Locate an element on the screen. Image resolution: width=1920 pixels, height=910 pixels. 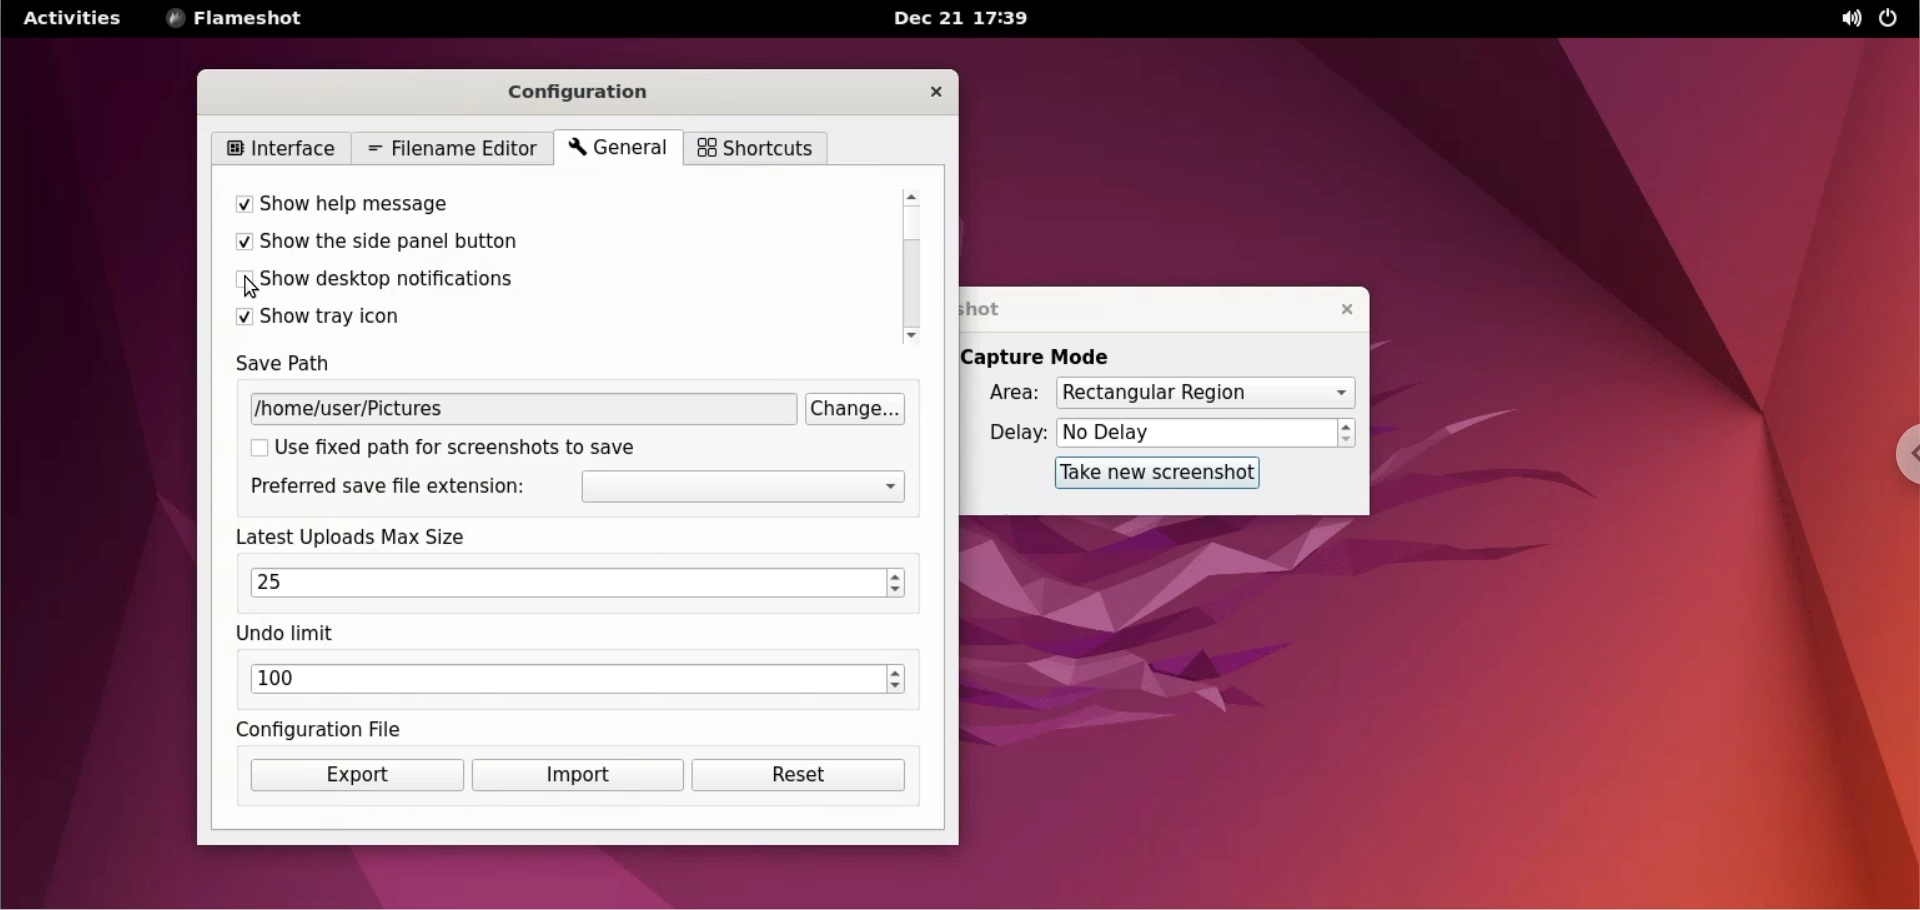
configuration file  is located at coordinates (326, 729).